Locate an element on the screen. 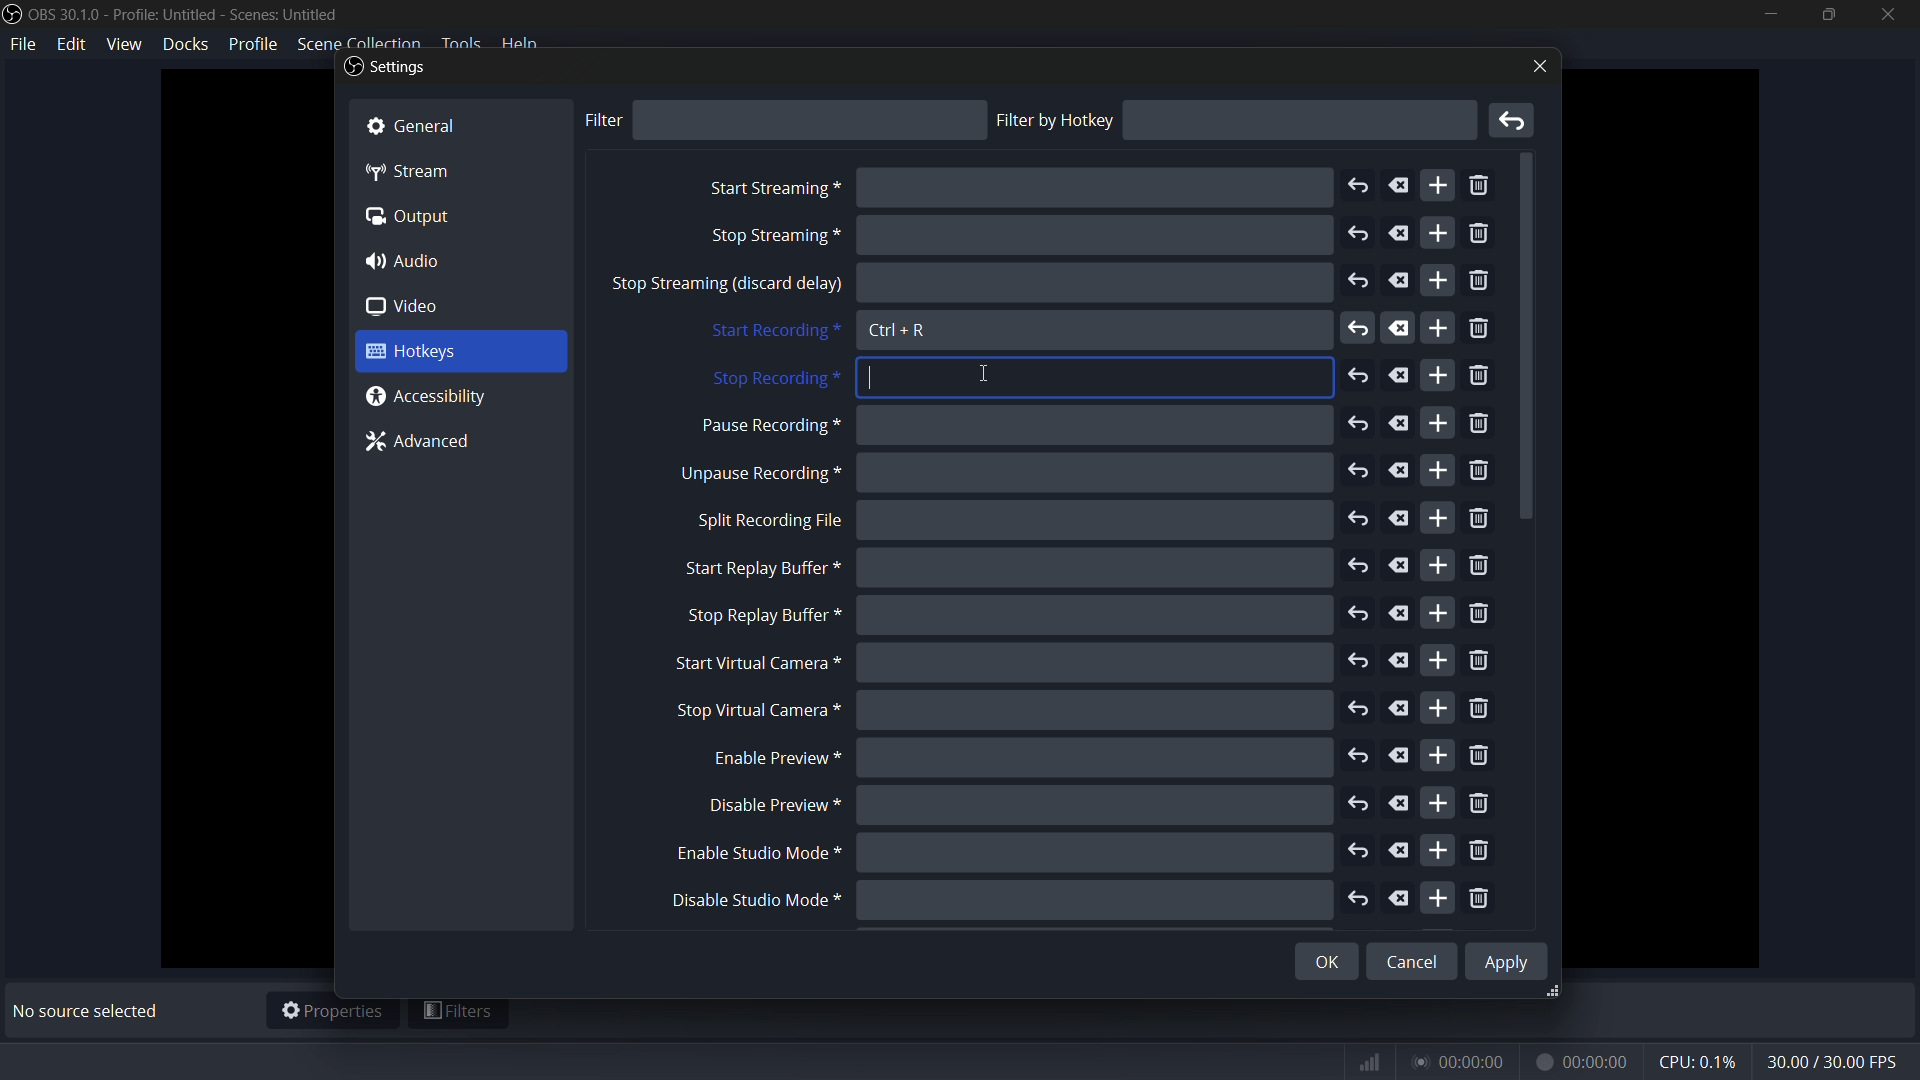 Image resolution: width=1920 pixels, height=1080 pixels. enable studio mode is located at coordinates (753, 855).